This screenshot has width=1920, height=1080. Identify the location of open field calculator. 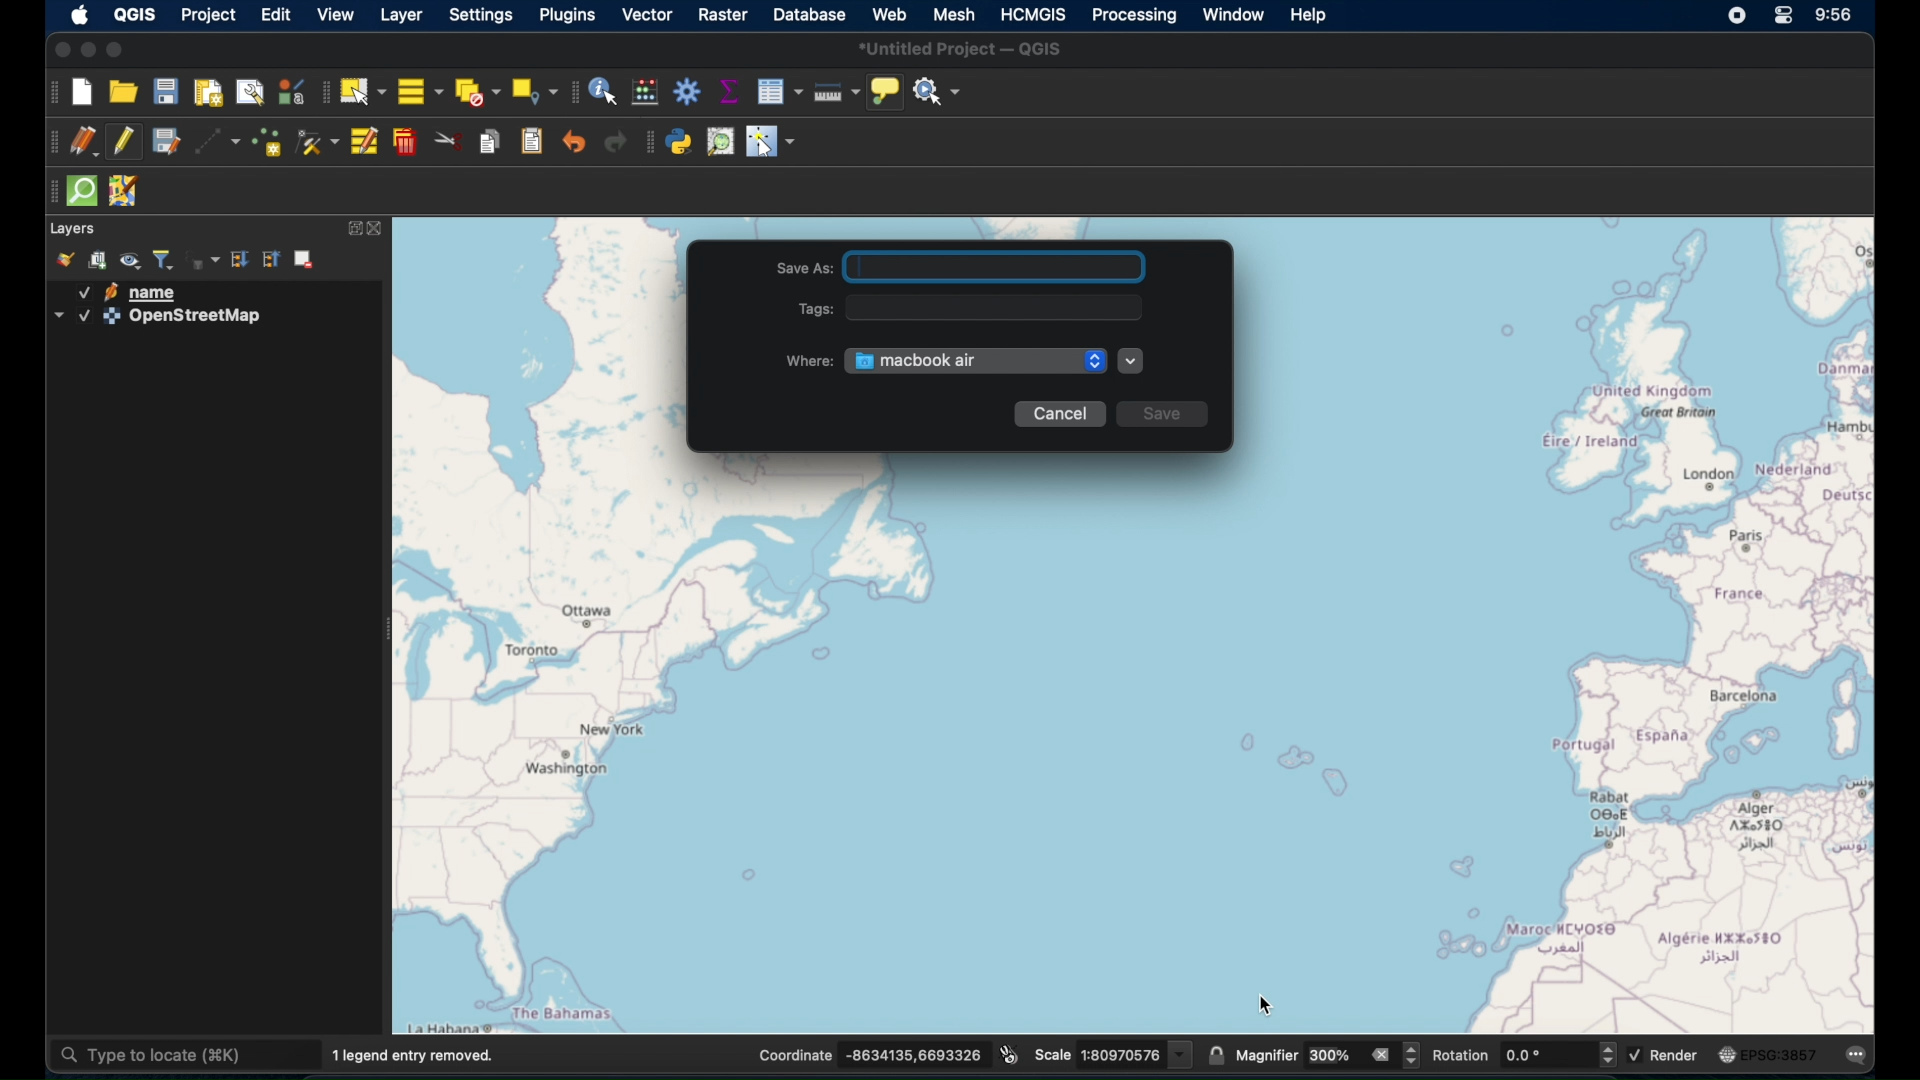
(644, 92).